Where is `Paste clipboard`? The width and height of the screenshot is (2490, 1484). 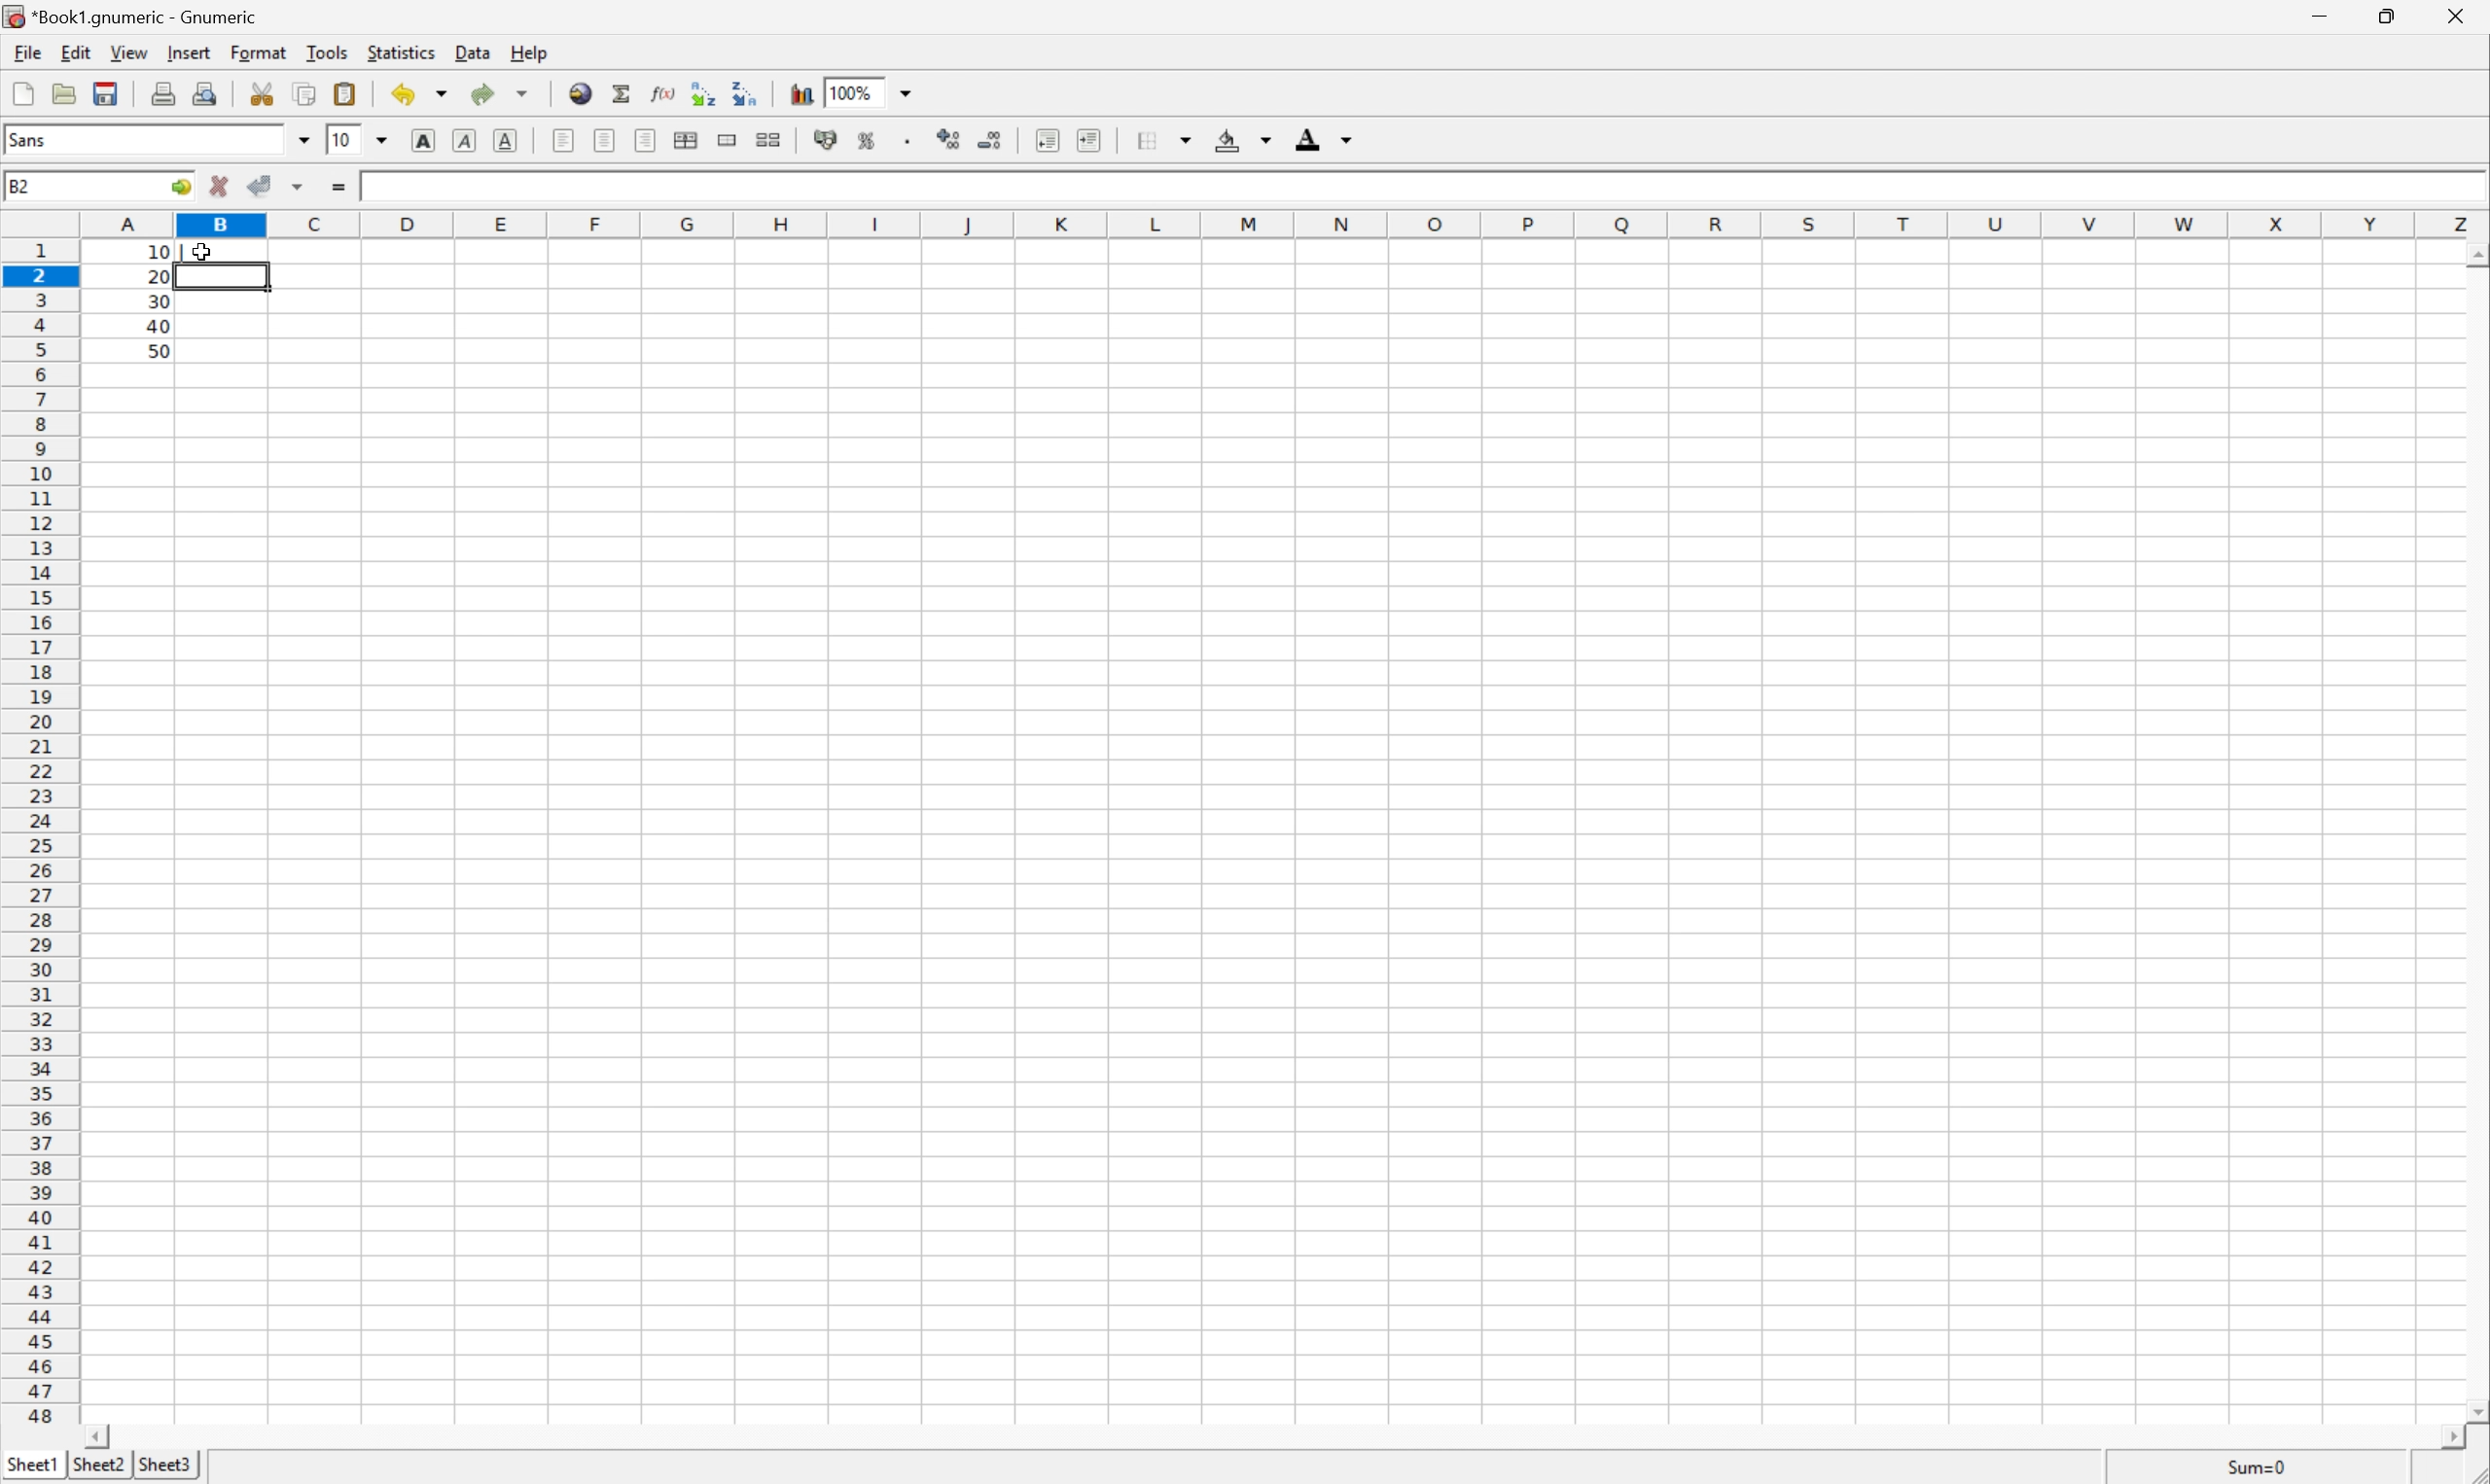
Paste clipboard is located at coordinates (344, 94).